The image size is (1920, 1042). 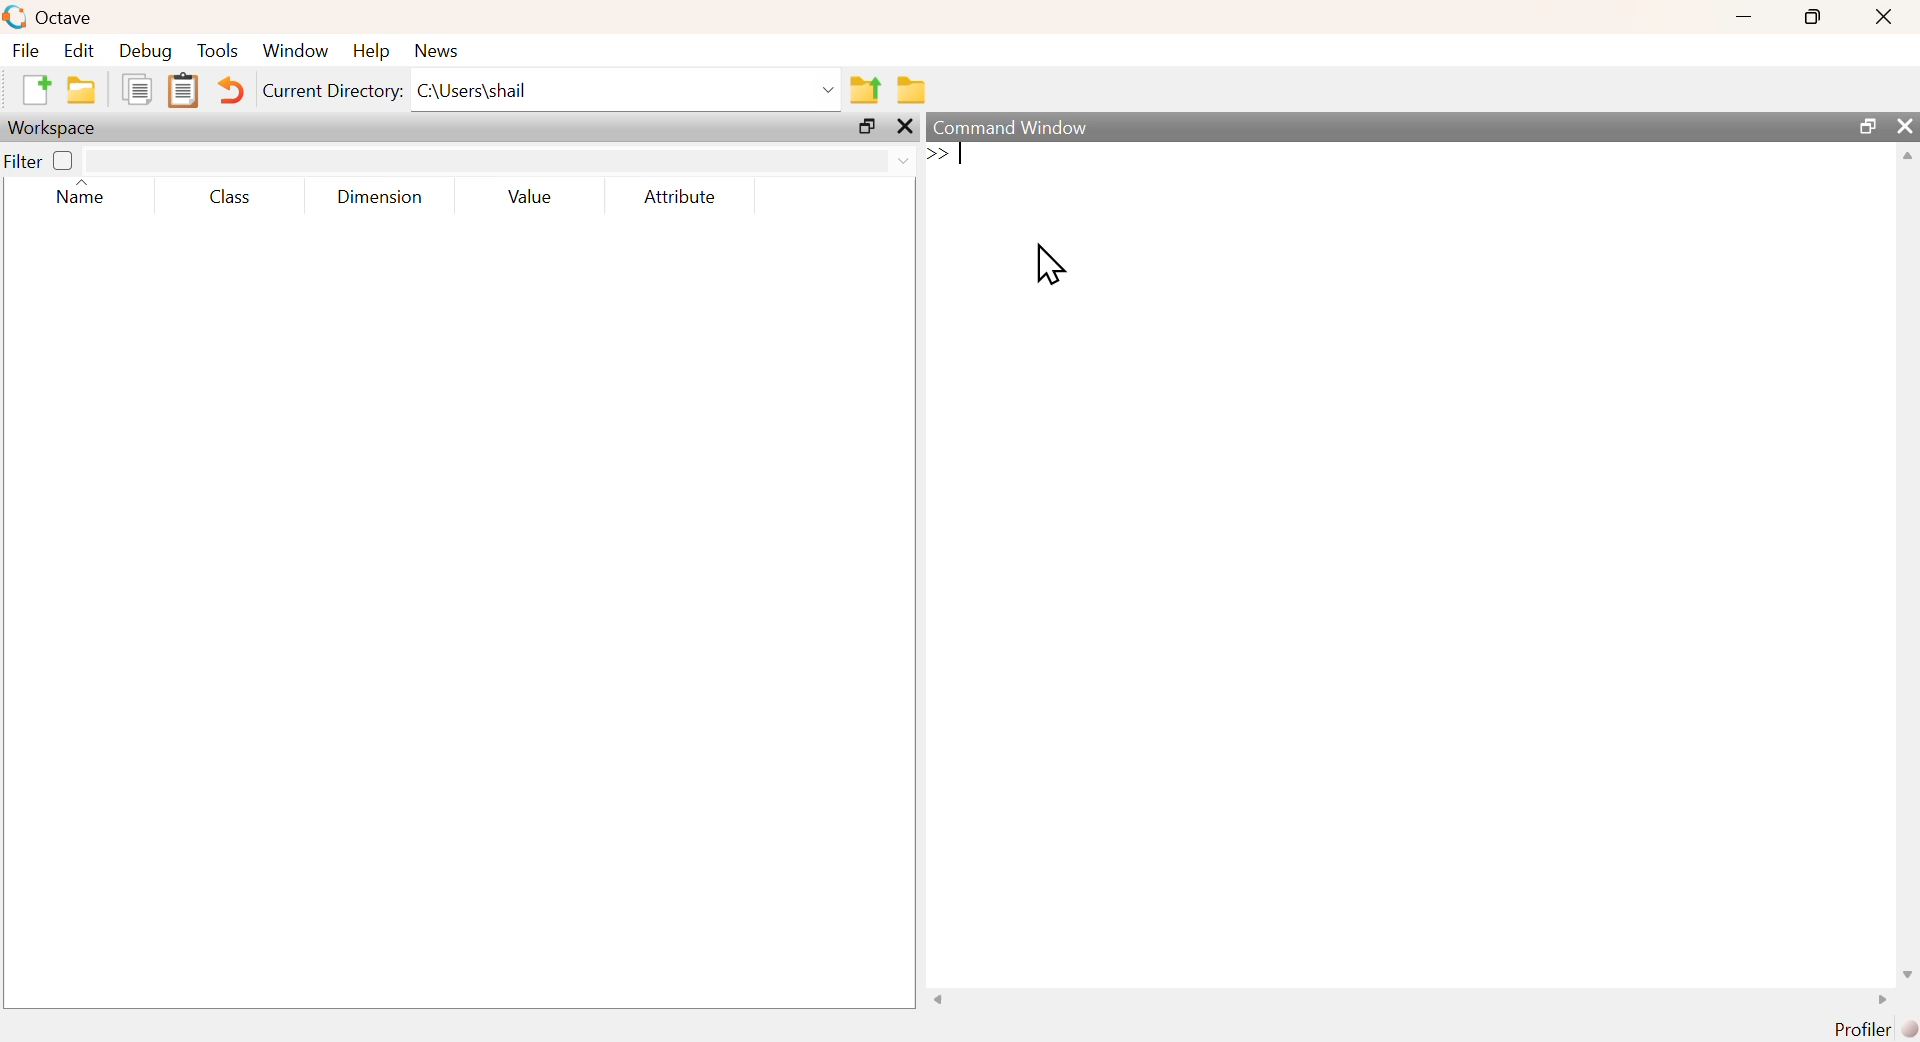 What do you see at coordinates (56, 127) in the screenshot?
I see `Workspace` at bounding box center [56, 127].